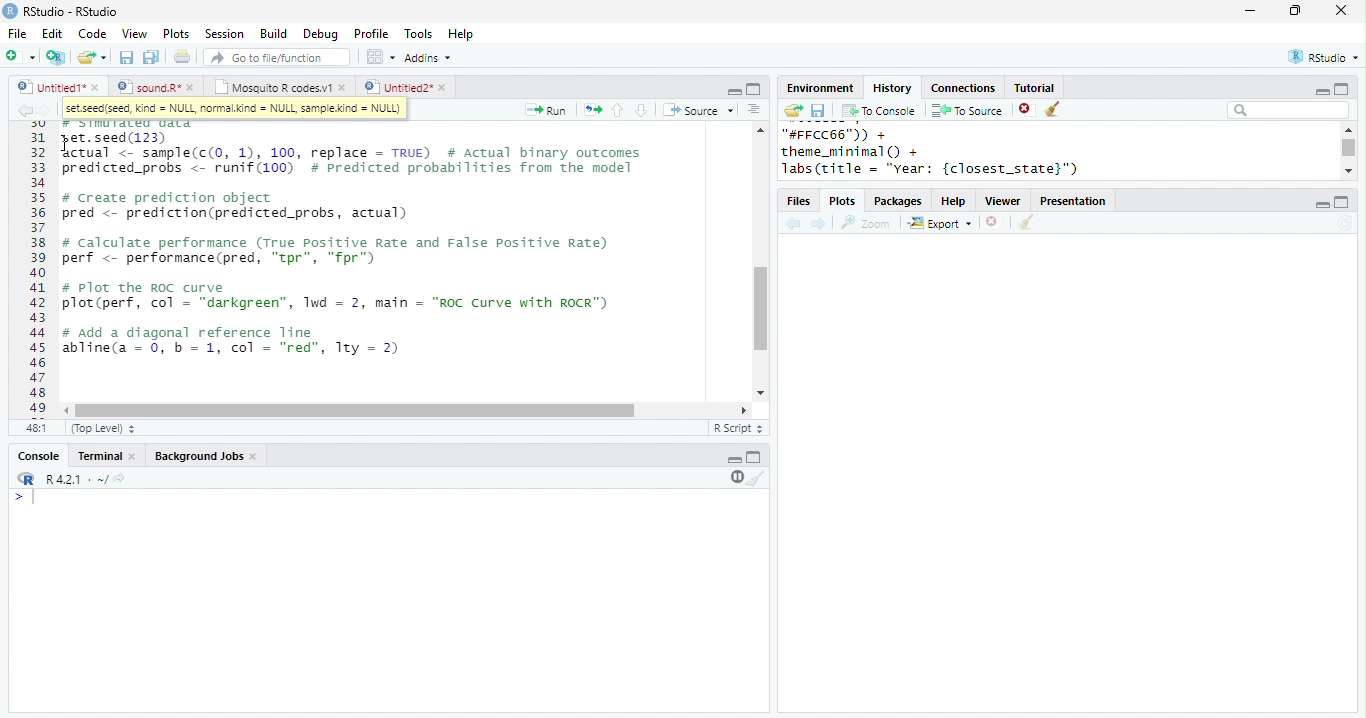 The width and height of the screenshot is (1366, 718). I want to click on To source, so click(967, 110).